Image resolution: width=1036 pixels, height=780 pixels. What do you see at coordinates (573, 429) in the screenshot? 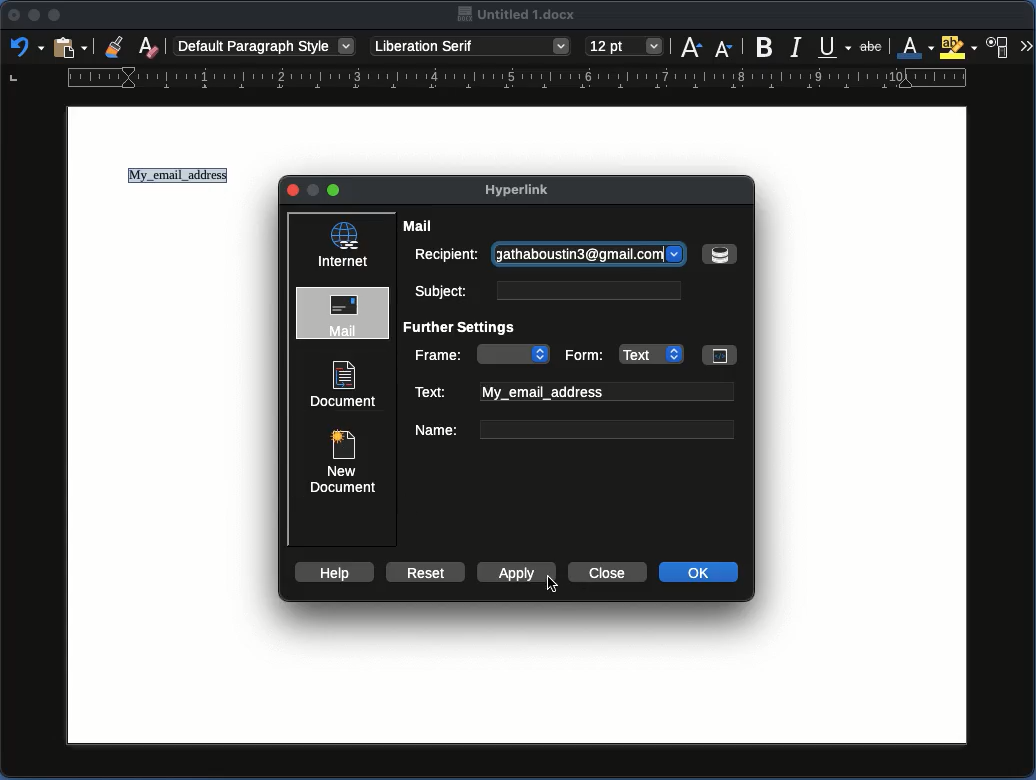
I see `Name` at bounding box center [573, 429].